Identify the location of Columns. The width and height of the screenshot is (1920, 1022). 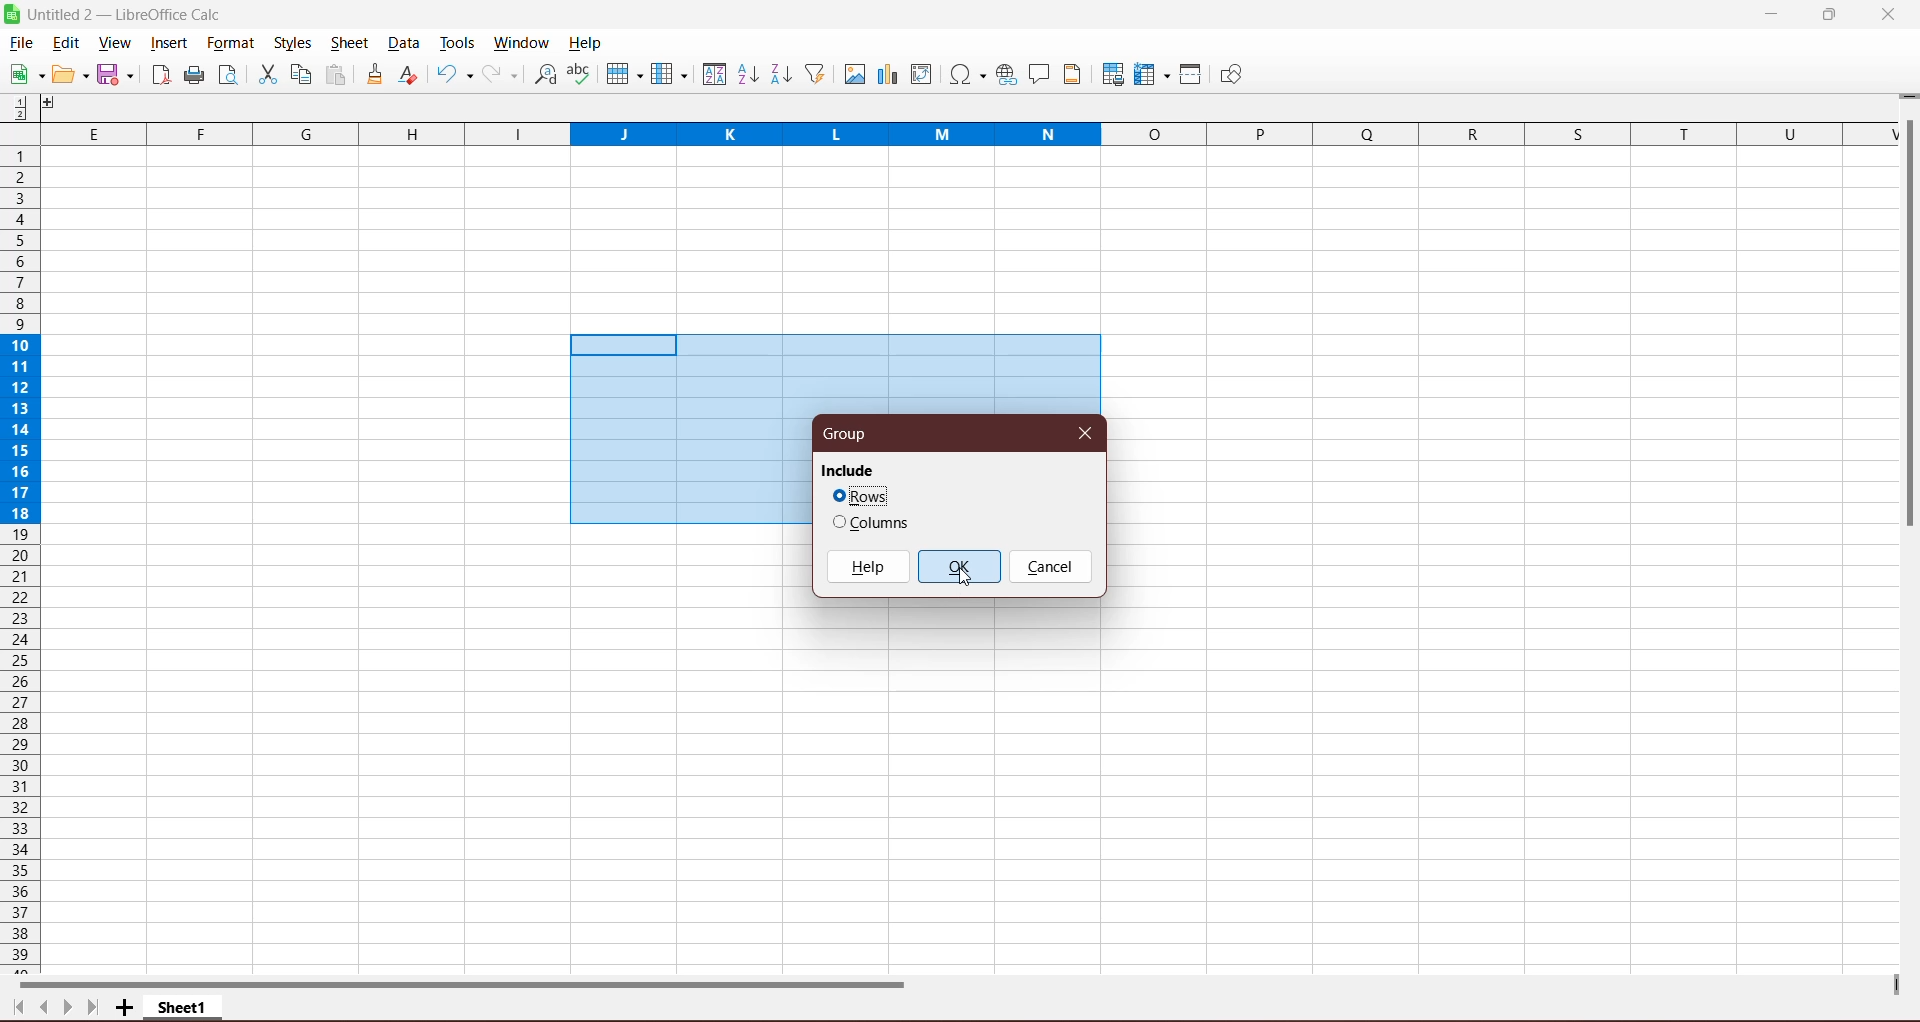
(669, 74).